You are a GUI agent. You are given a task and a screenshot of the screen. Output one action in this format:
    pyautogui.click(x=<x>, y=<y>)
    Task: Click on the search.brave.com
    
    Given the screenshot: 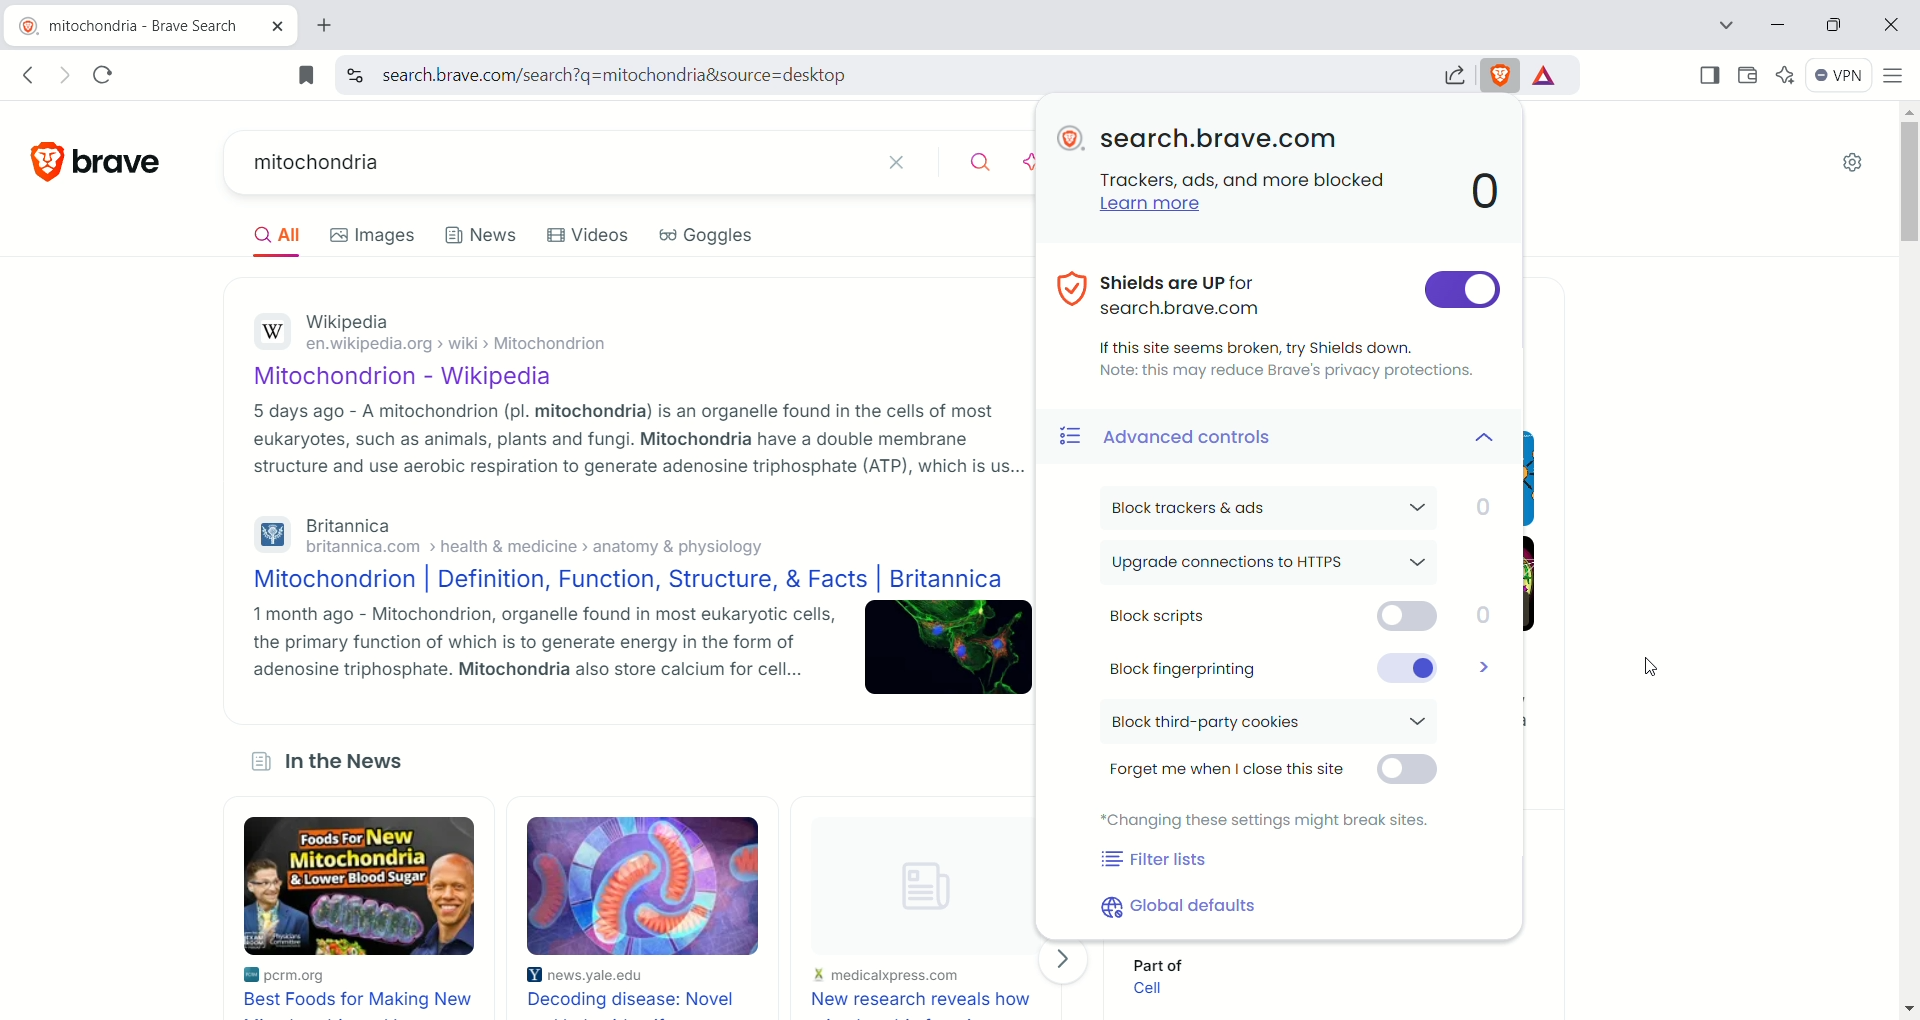 What is the action you would take?
    pyautogui.click(x=1216, y=140)
    